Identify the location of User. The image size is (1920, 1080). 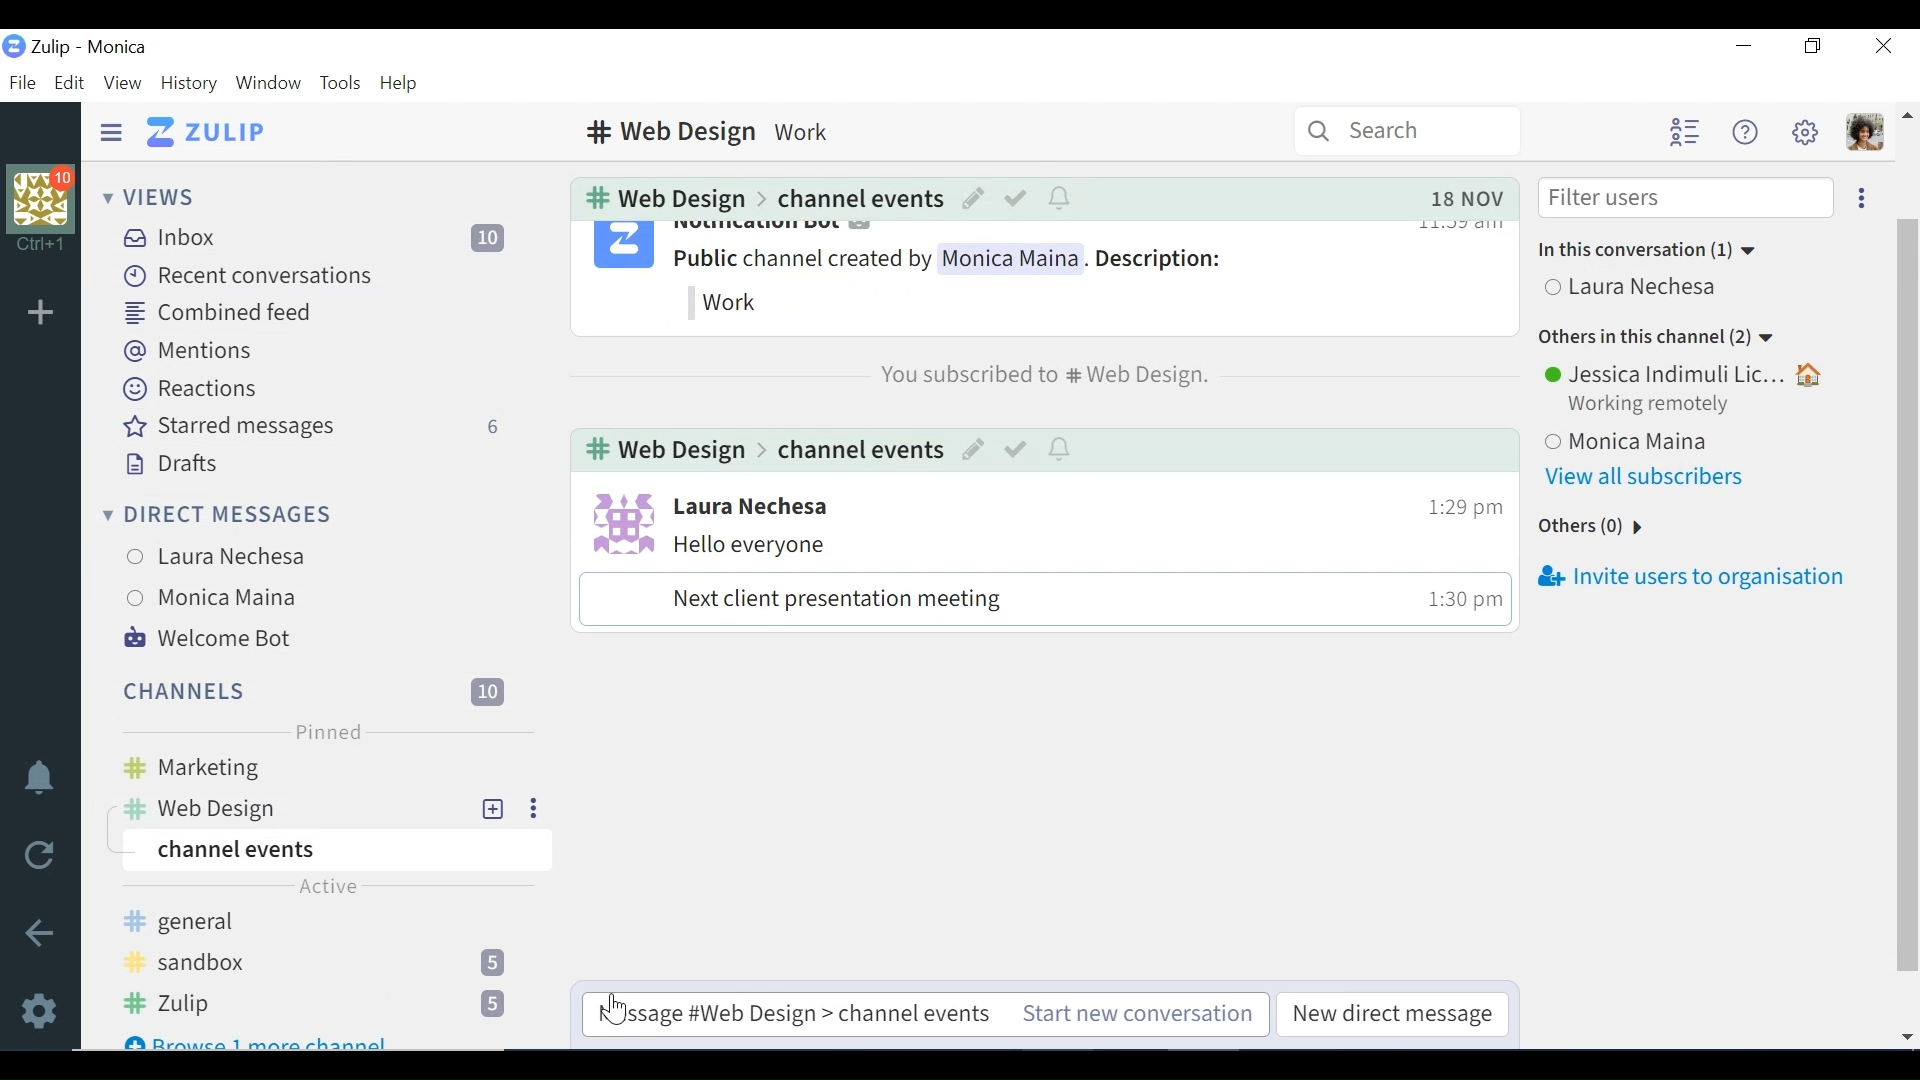
(227, 553).